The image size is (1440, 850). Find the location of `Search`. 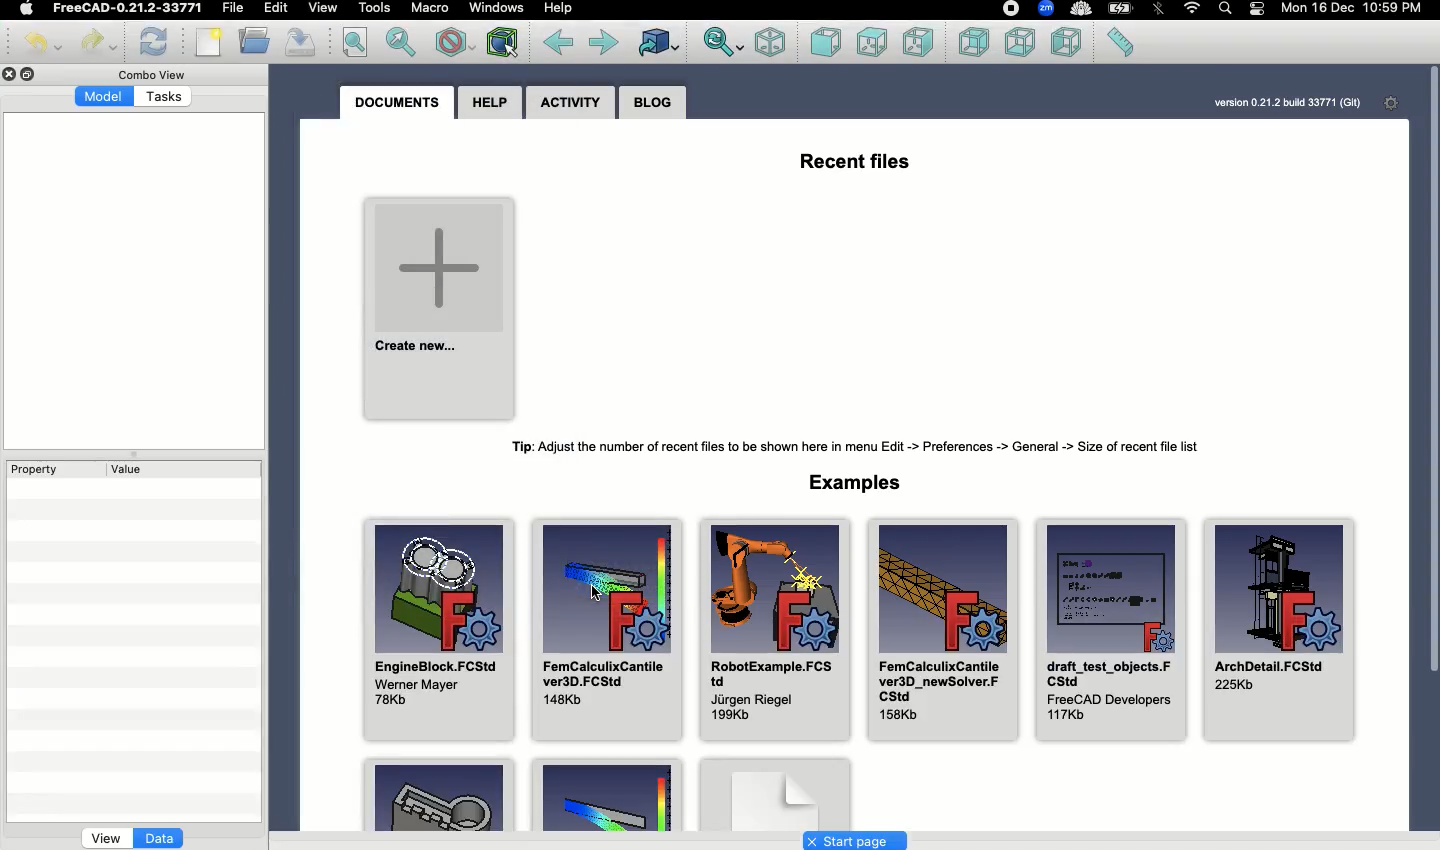

Search is located at coordinates (1224, 10).